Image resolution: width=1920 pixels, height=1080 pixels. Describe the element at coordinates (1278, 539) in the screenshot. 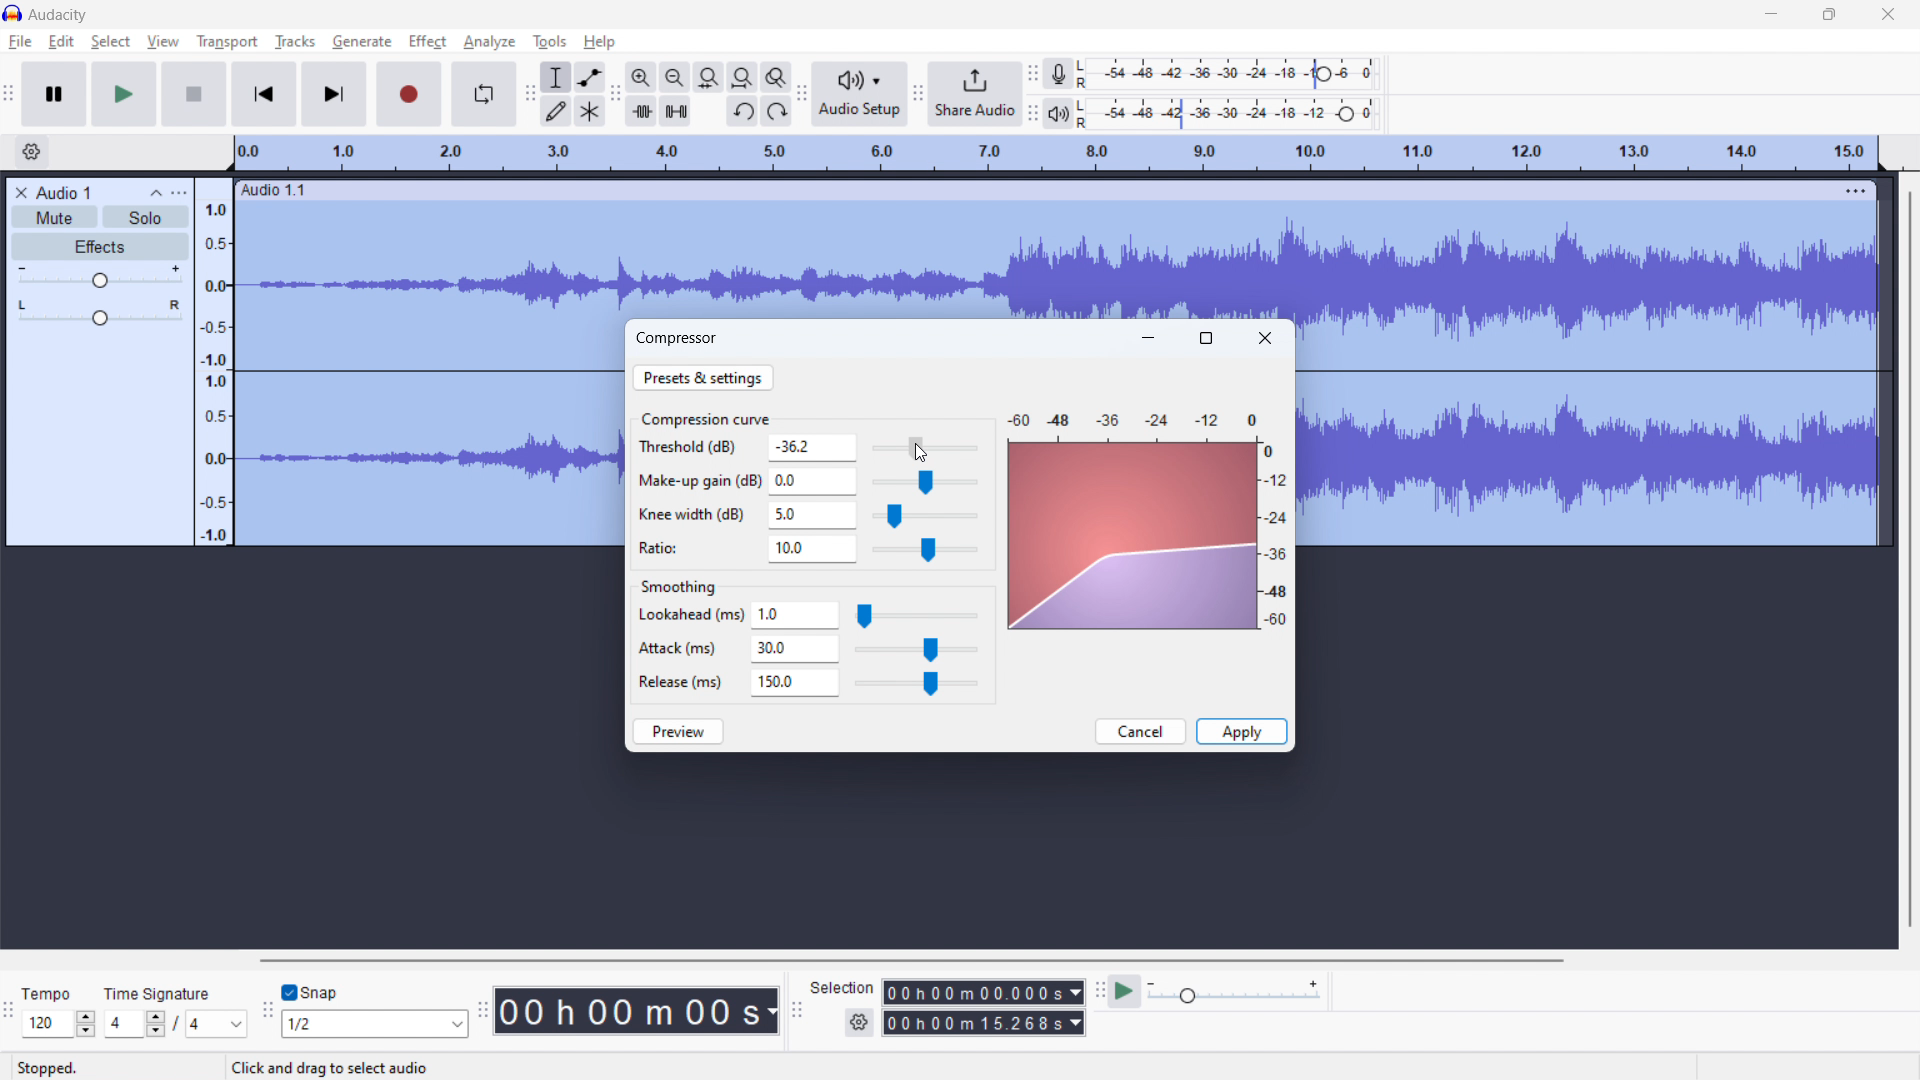

I see `0 -12 -24 -36 -48 -60 (Curve y-axis)` at that location.